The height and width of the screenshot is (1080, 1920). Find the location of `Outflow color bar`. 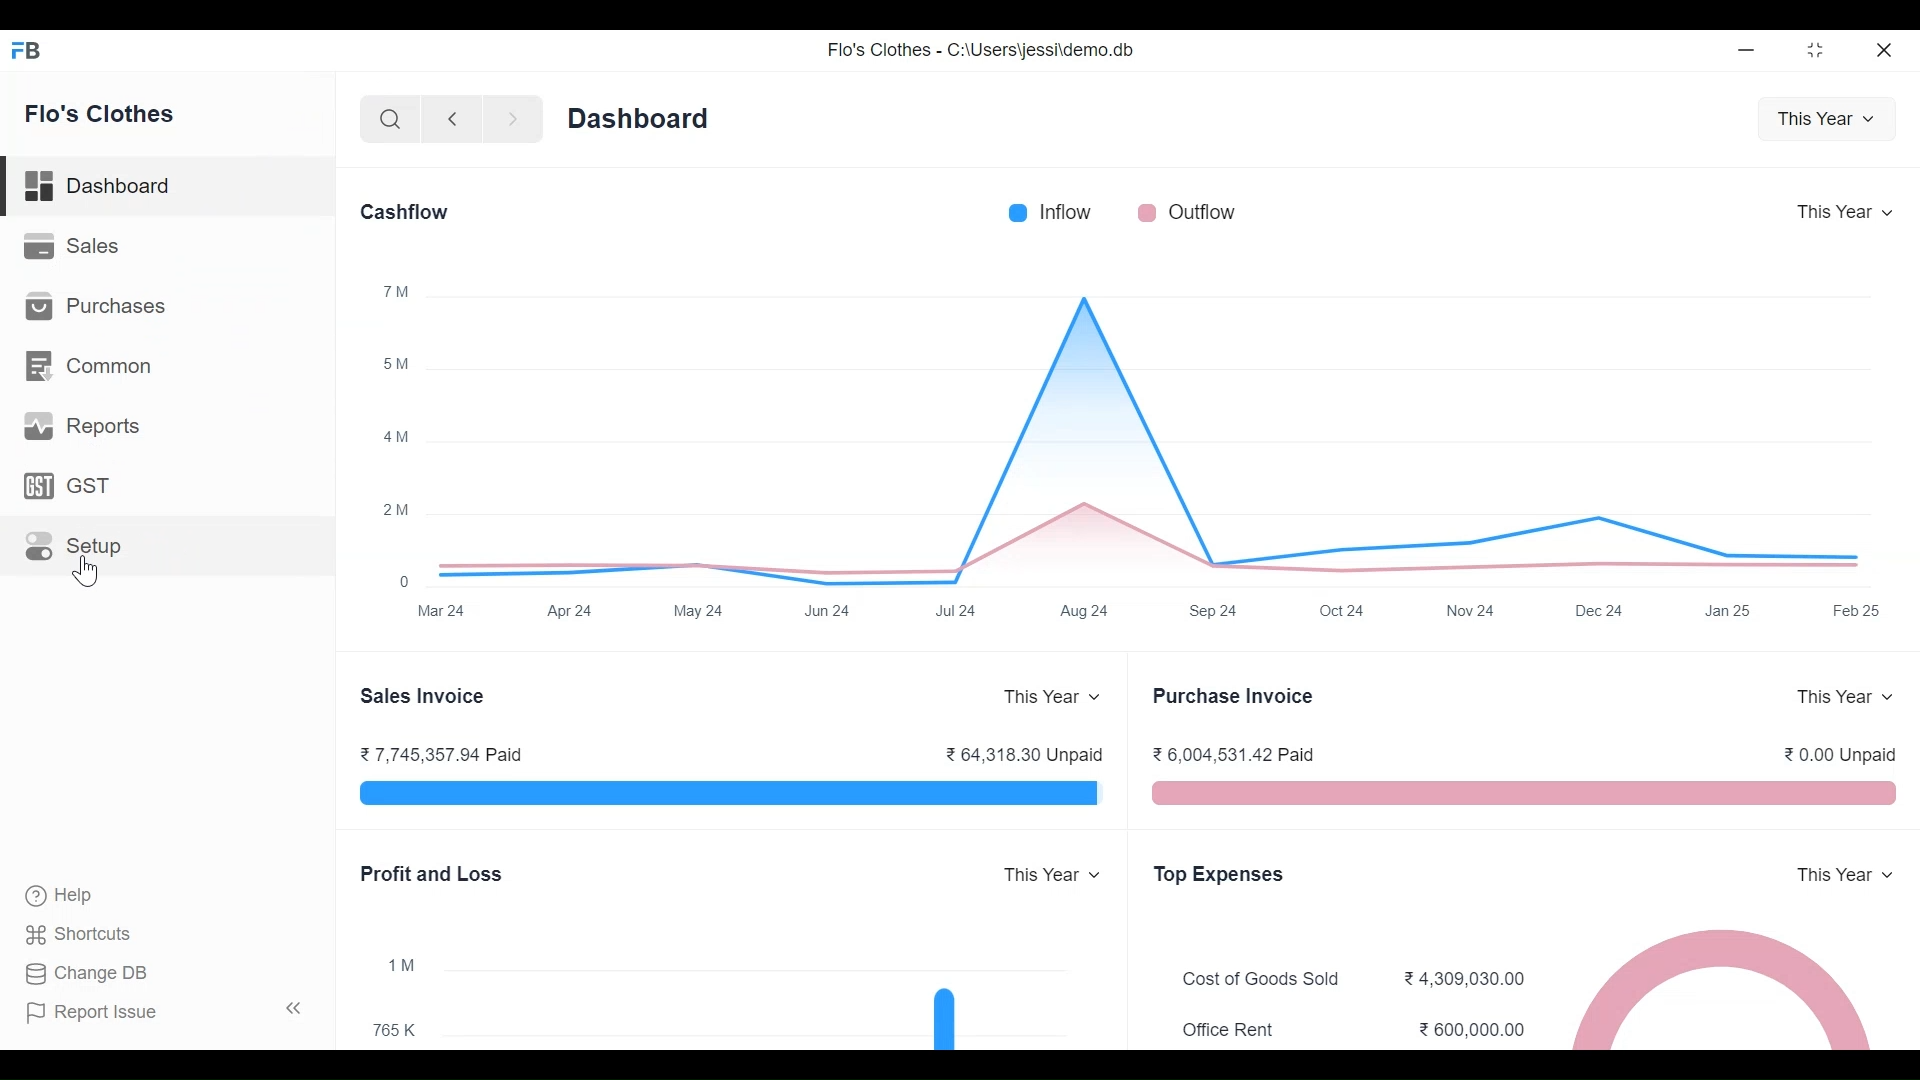

Outflow color bar is located at coordinates (1147, 211).